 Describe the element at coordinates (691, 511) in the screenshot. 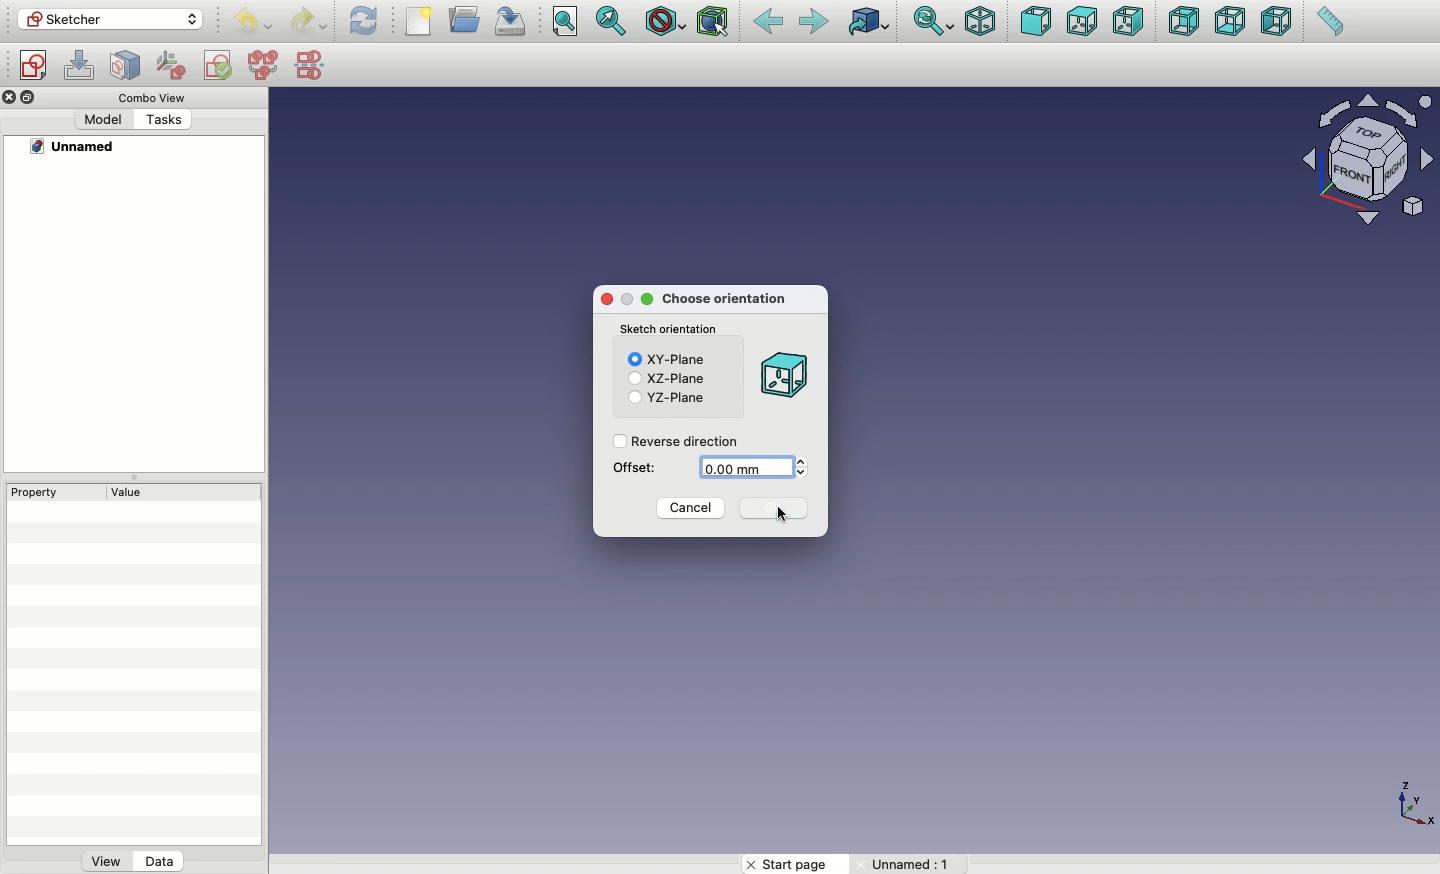

I see `Cancel` at that location.